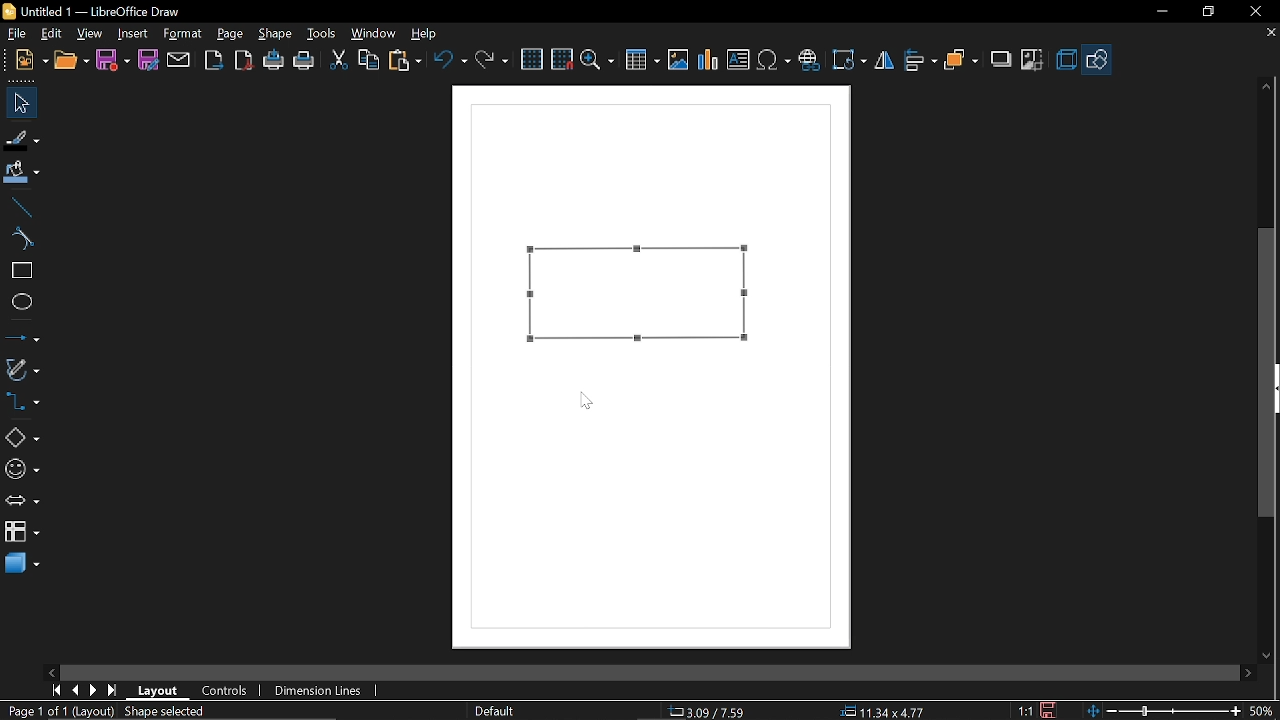 This screenshot has height=720, width=1280. What do you see at coordinates (97, 11) in the screenshot?
I see `Untitled 1 - LibreOffice Draw` at bounding box center [97, 11].